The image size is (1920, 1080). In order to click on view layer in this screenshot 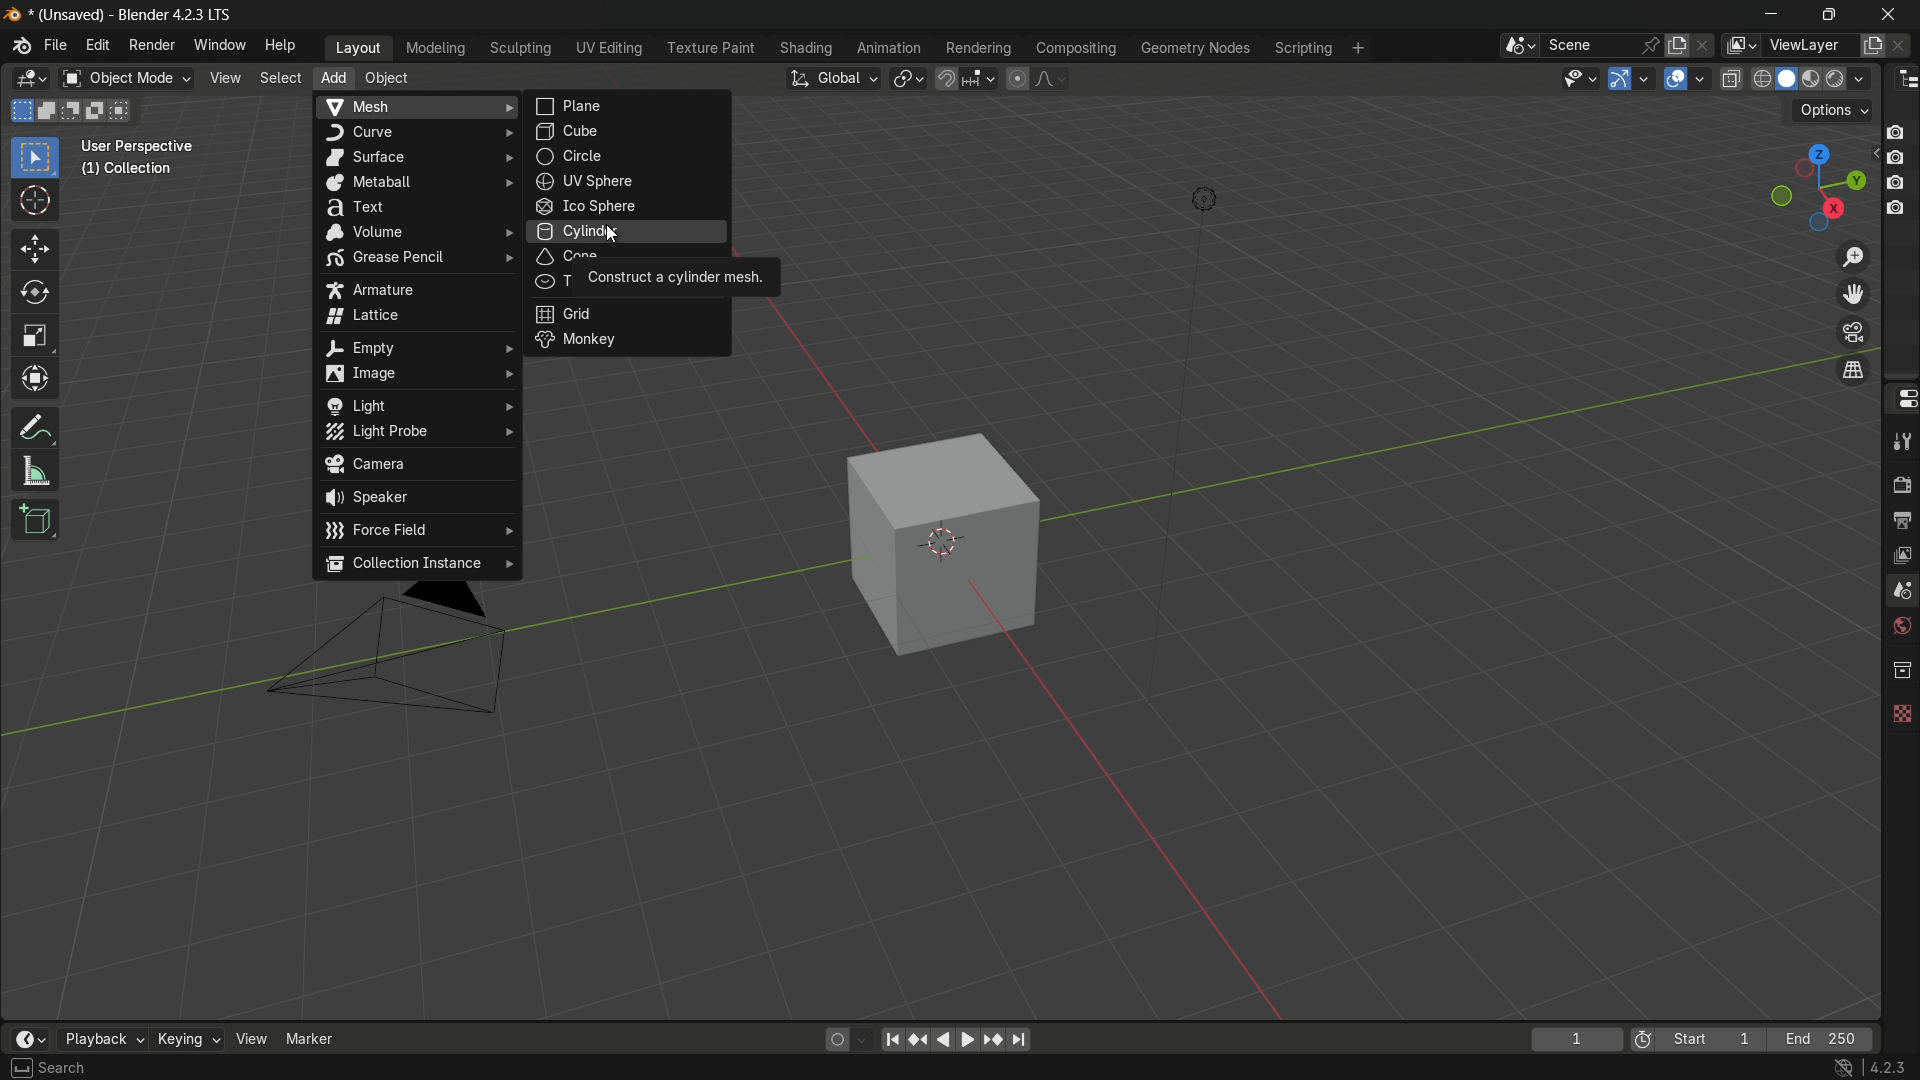, I will do `click(1900, 555)`.